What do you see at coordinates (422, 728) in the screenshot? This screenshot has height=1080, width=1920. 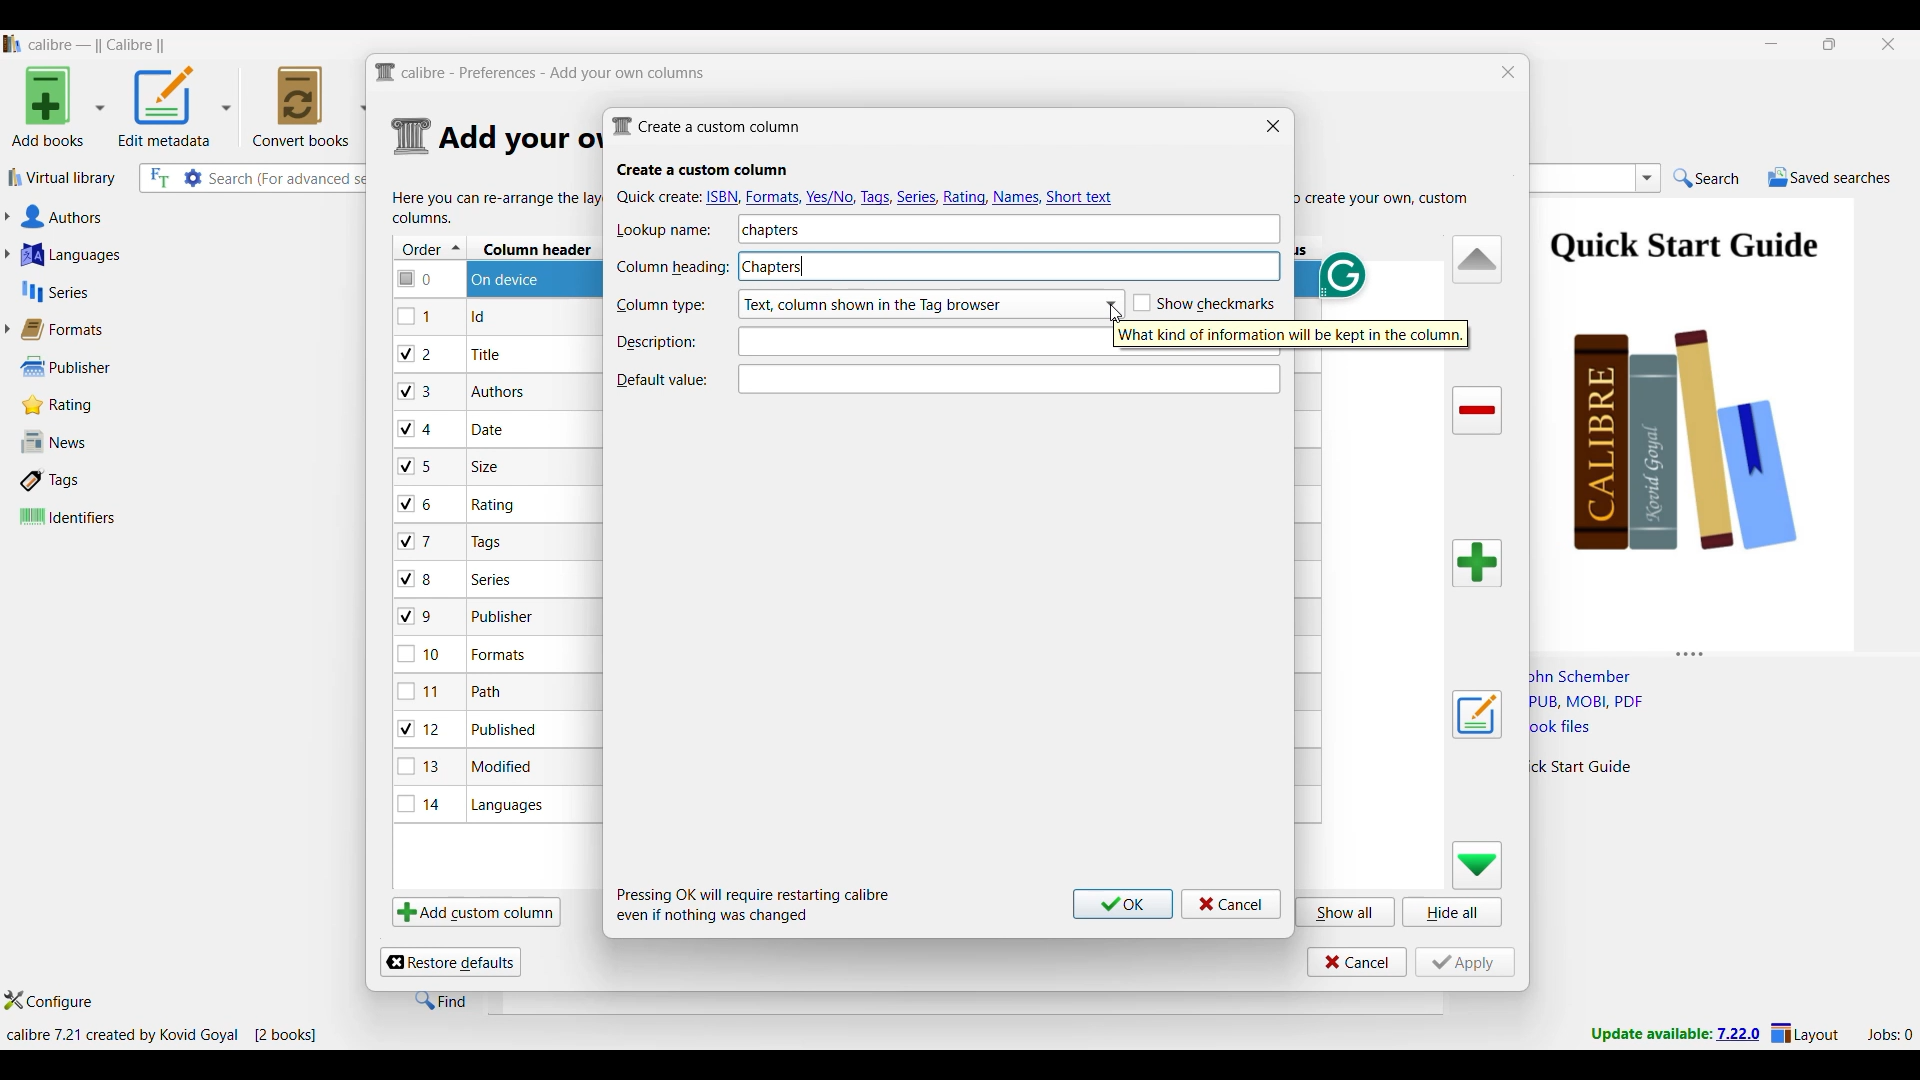 I see `checkbox - 12` at bounding box center [422, 728].